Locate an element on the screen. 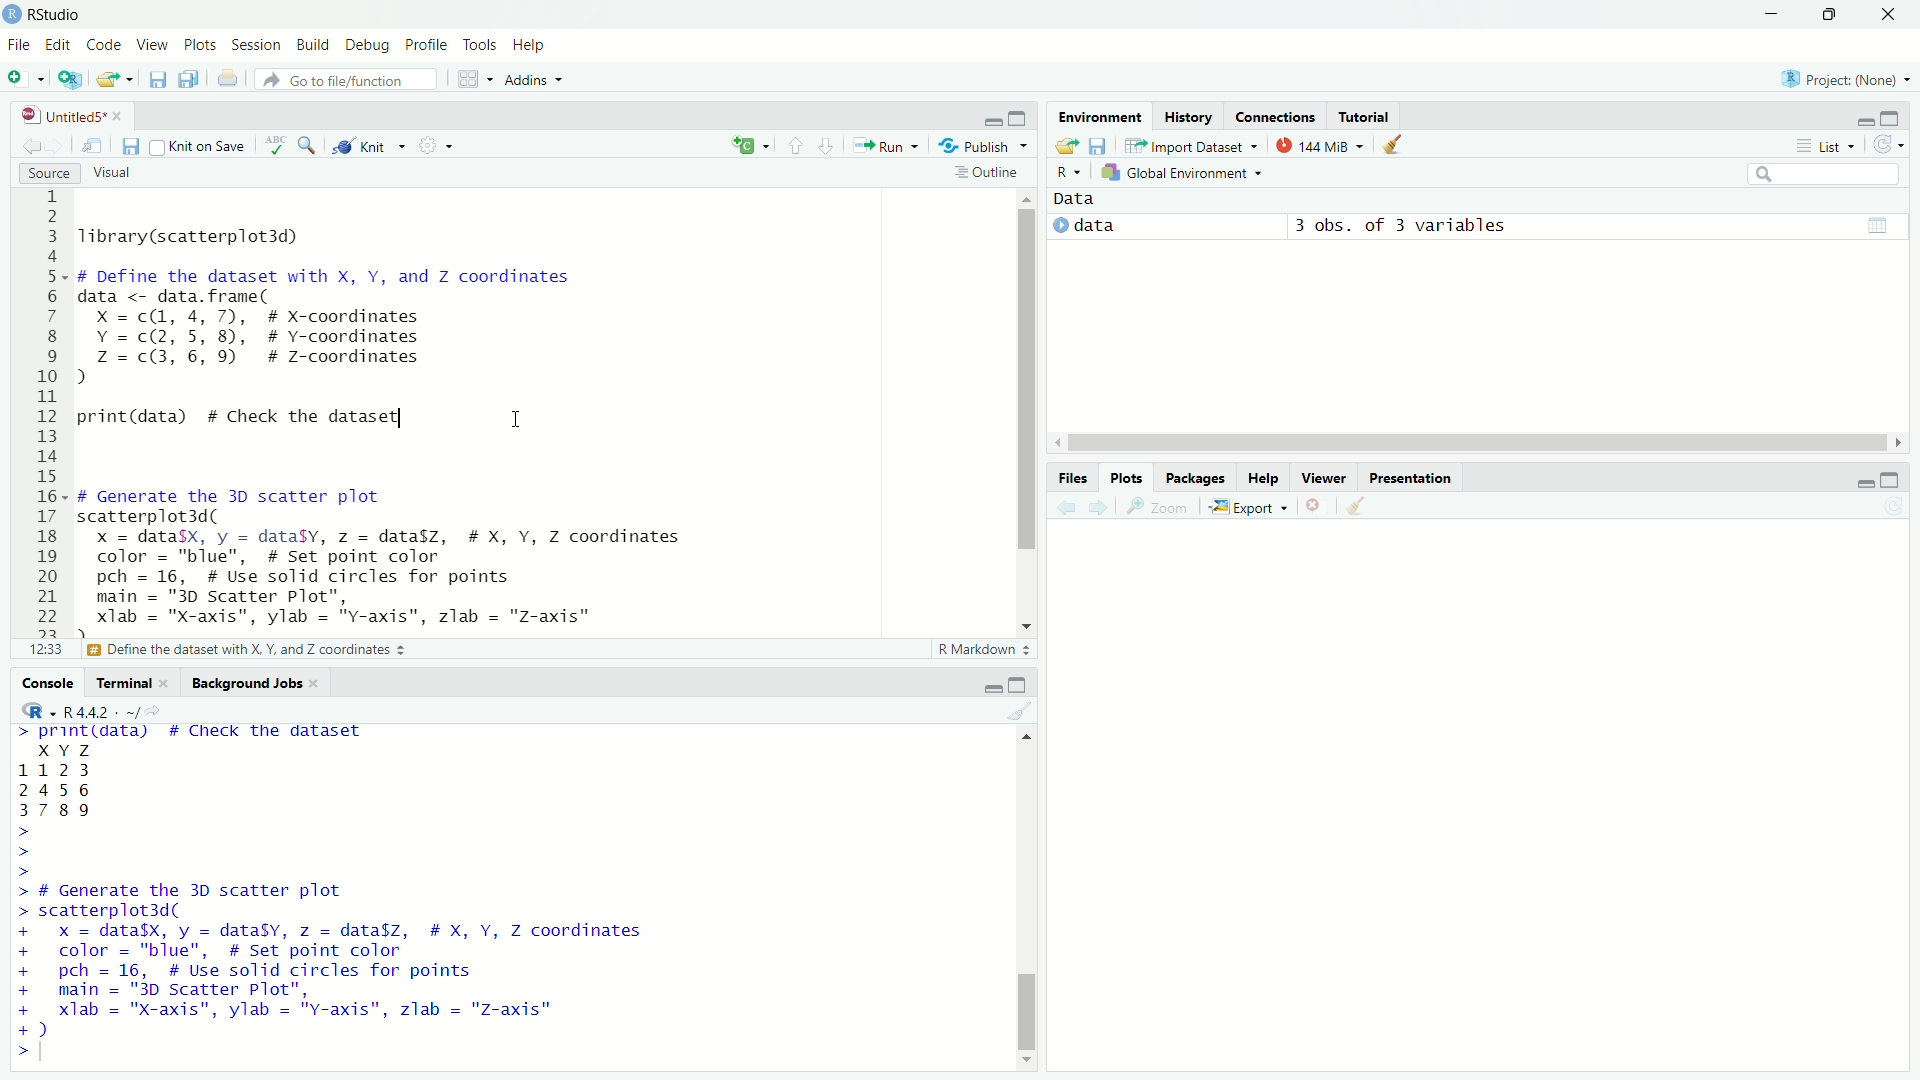 The height and width of the screenshot is (1080, 1920). > print(data) # Check the dataset is located at coordinates (192, 733).